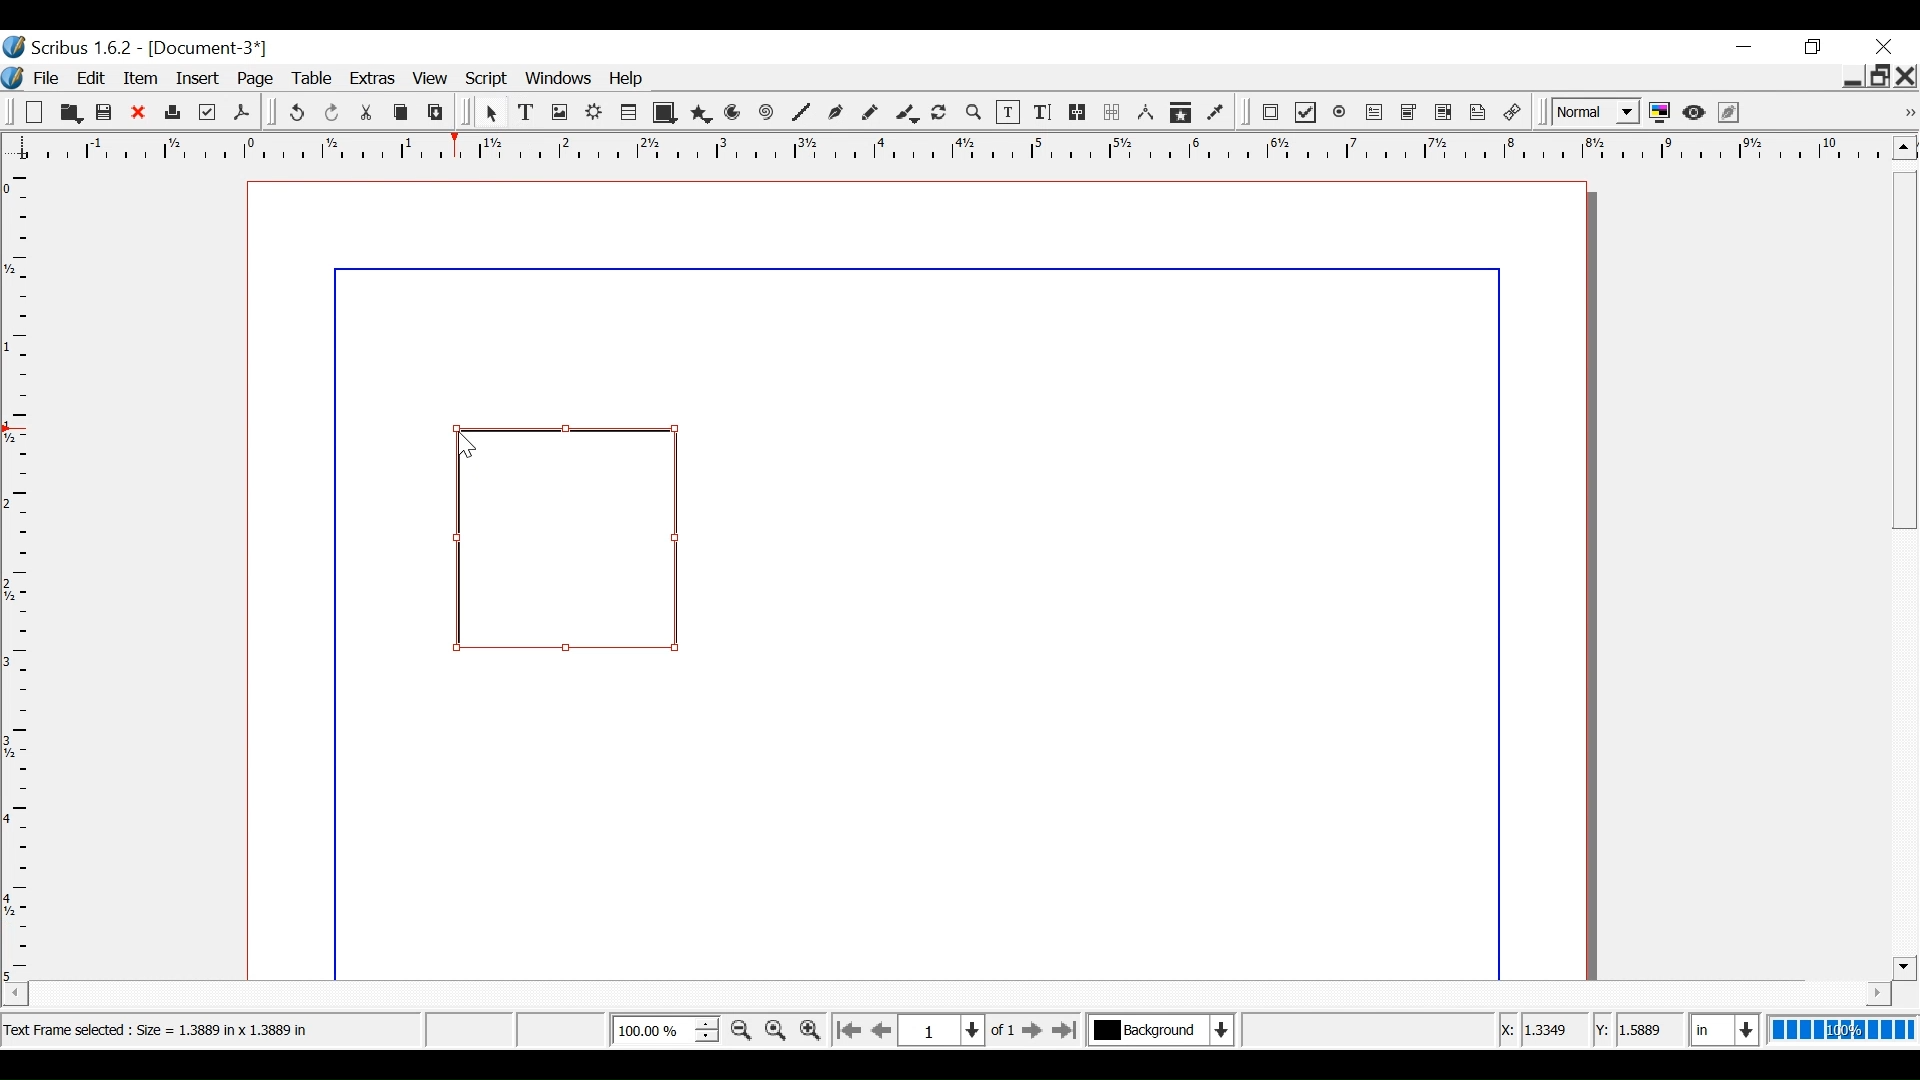  Describe the element at coordinates (1217, 113) in the screenshot. I see `Eye dropper` at that location.